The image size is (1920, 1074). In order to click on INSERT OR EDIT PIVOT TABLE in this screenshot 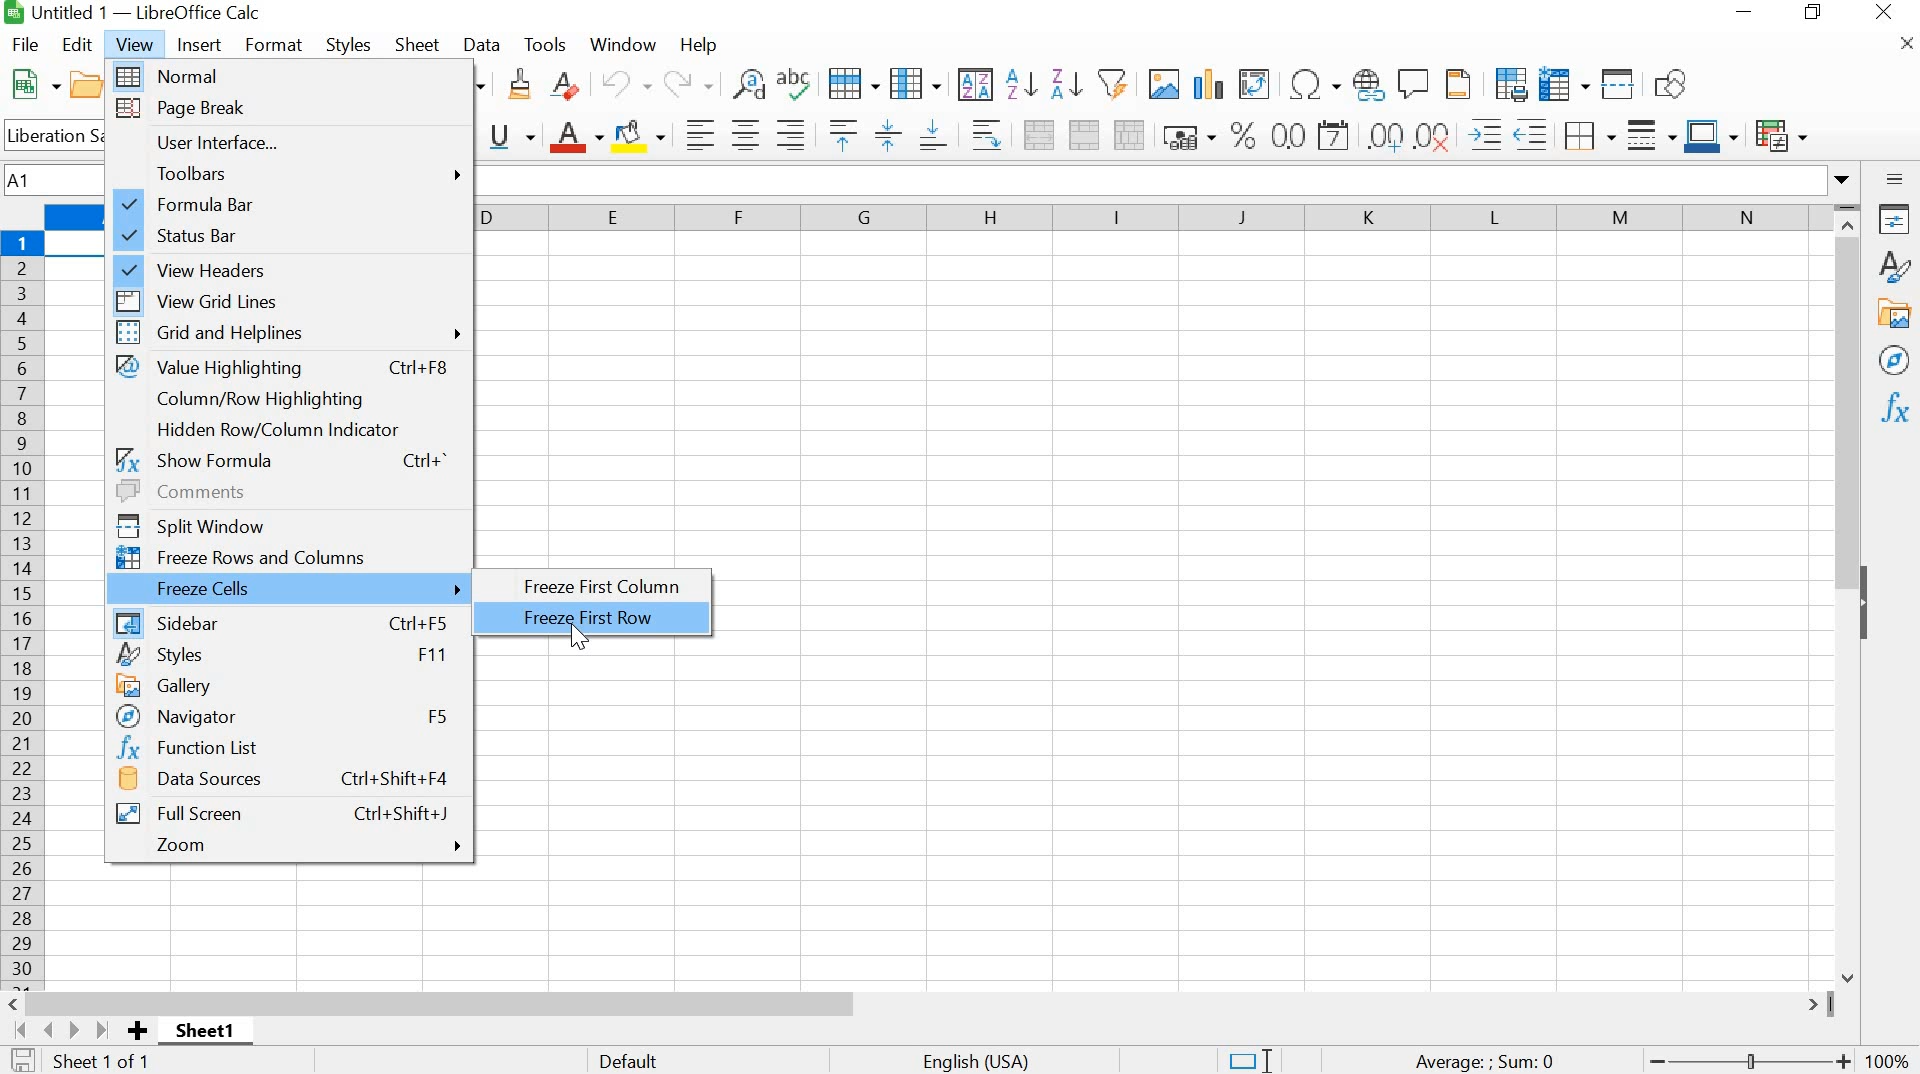, I will do `click(1254, 84)`.